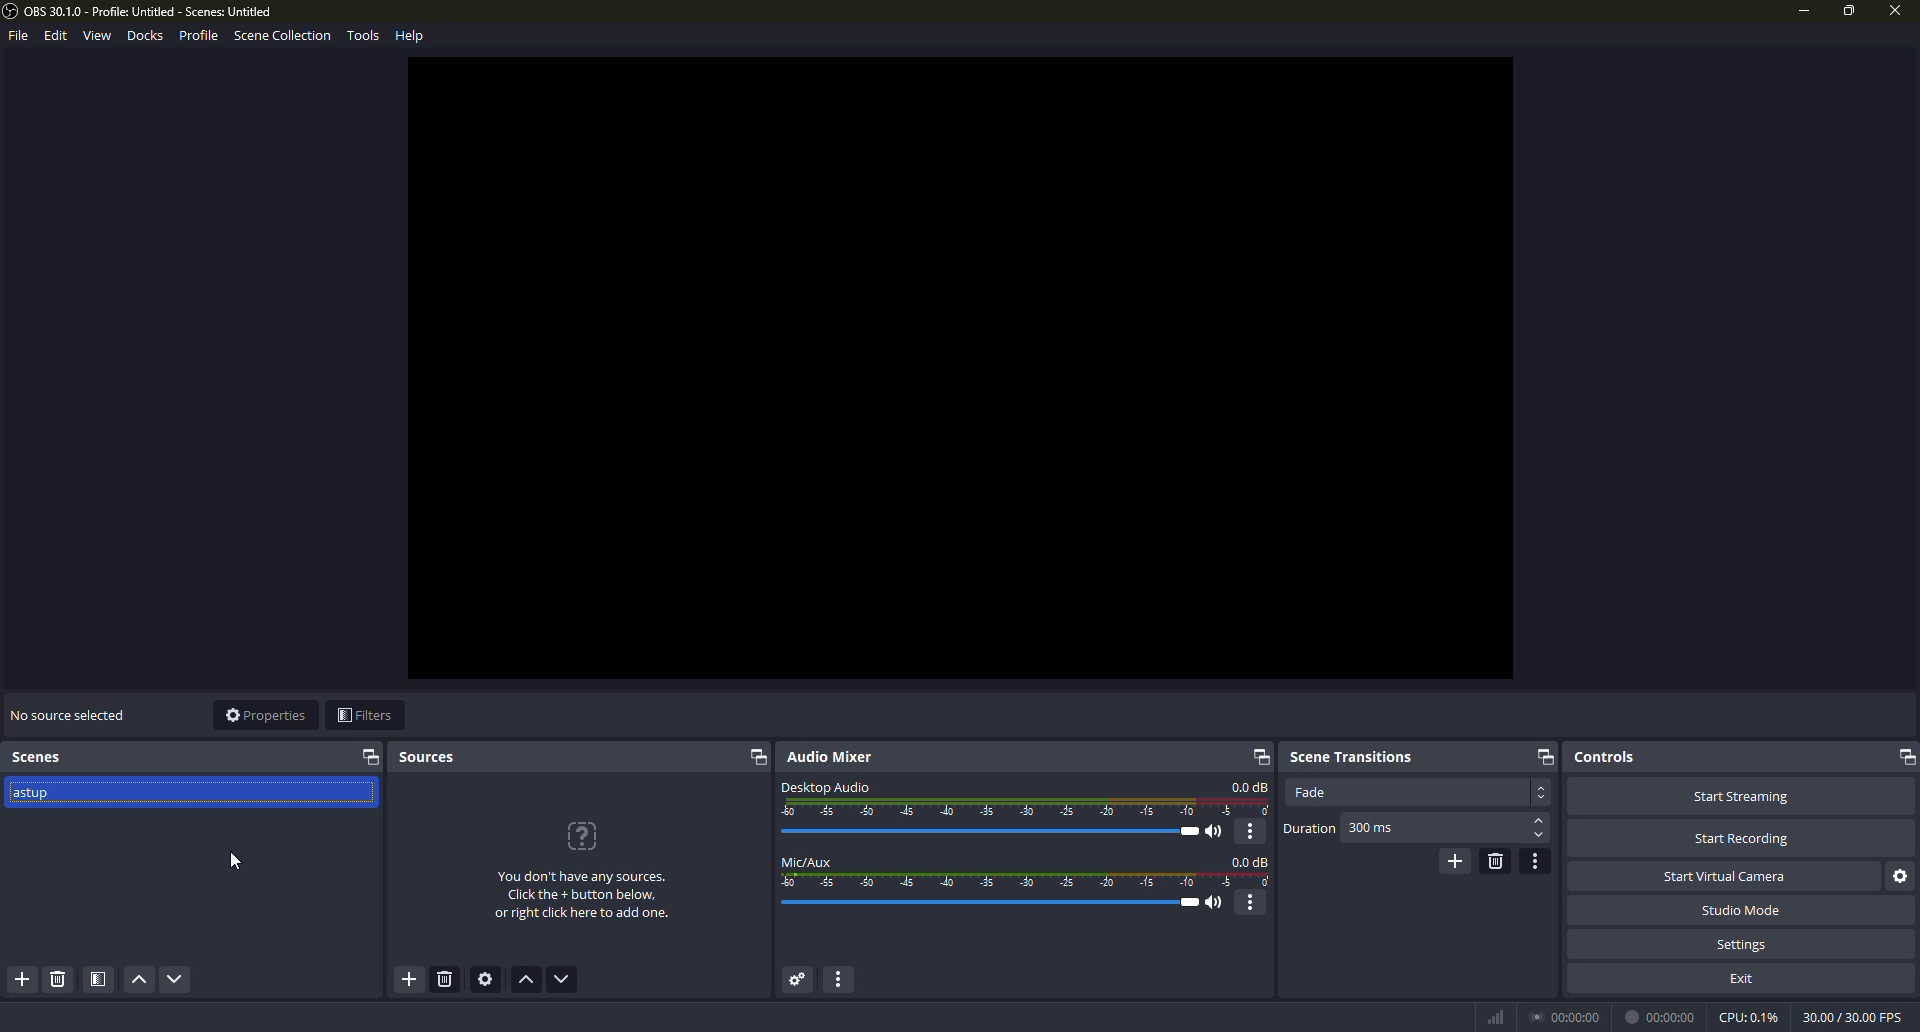 The height and width of the screenshot is (1032, 1920). Describe the element at coordinates (1543, 756) in the screenshot. I see `expand` at that location.